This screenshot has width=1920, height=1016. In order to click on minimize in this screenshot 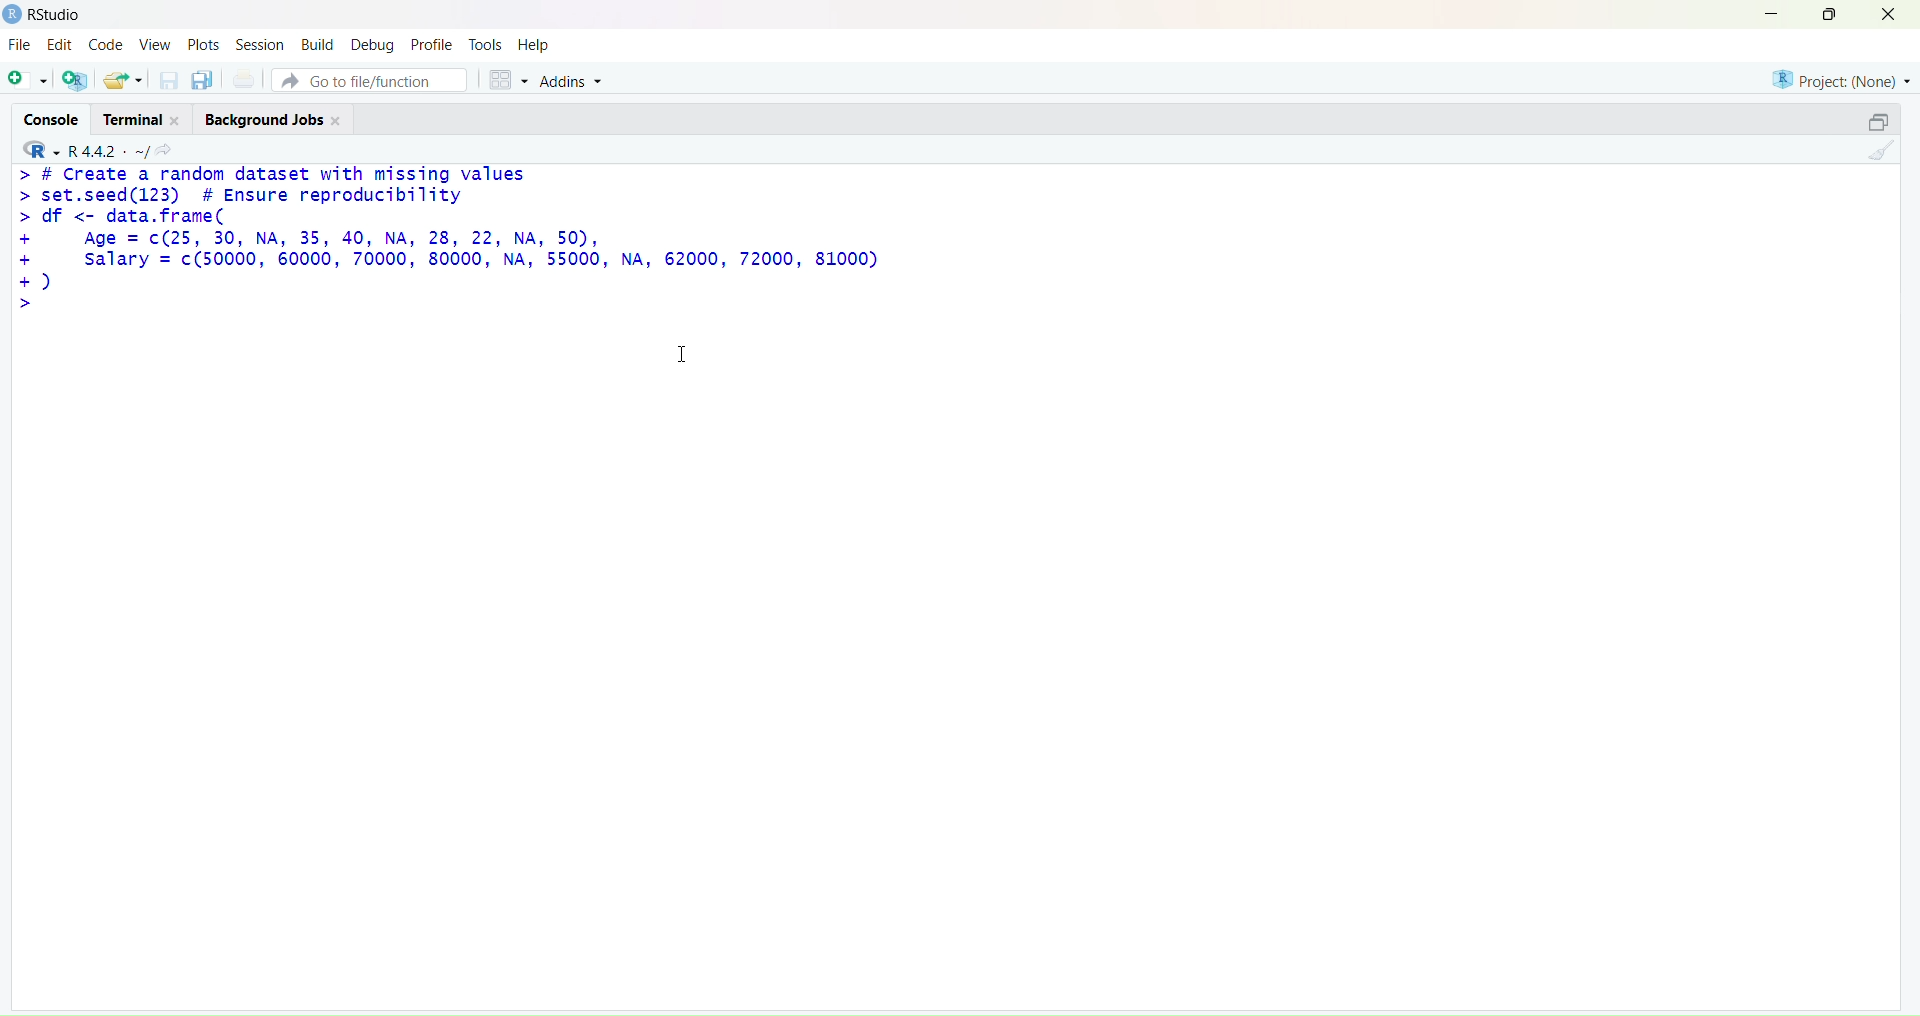, I will do `click(1765, 13)`.